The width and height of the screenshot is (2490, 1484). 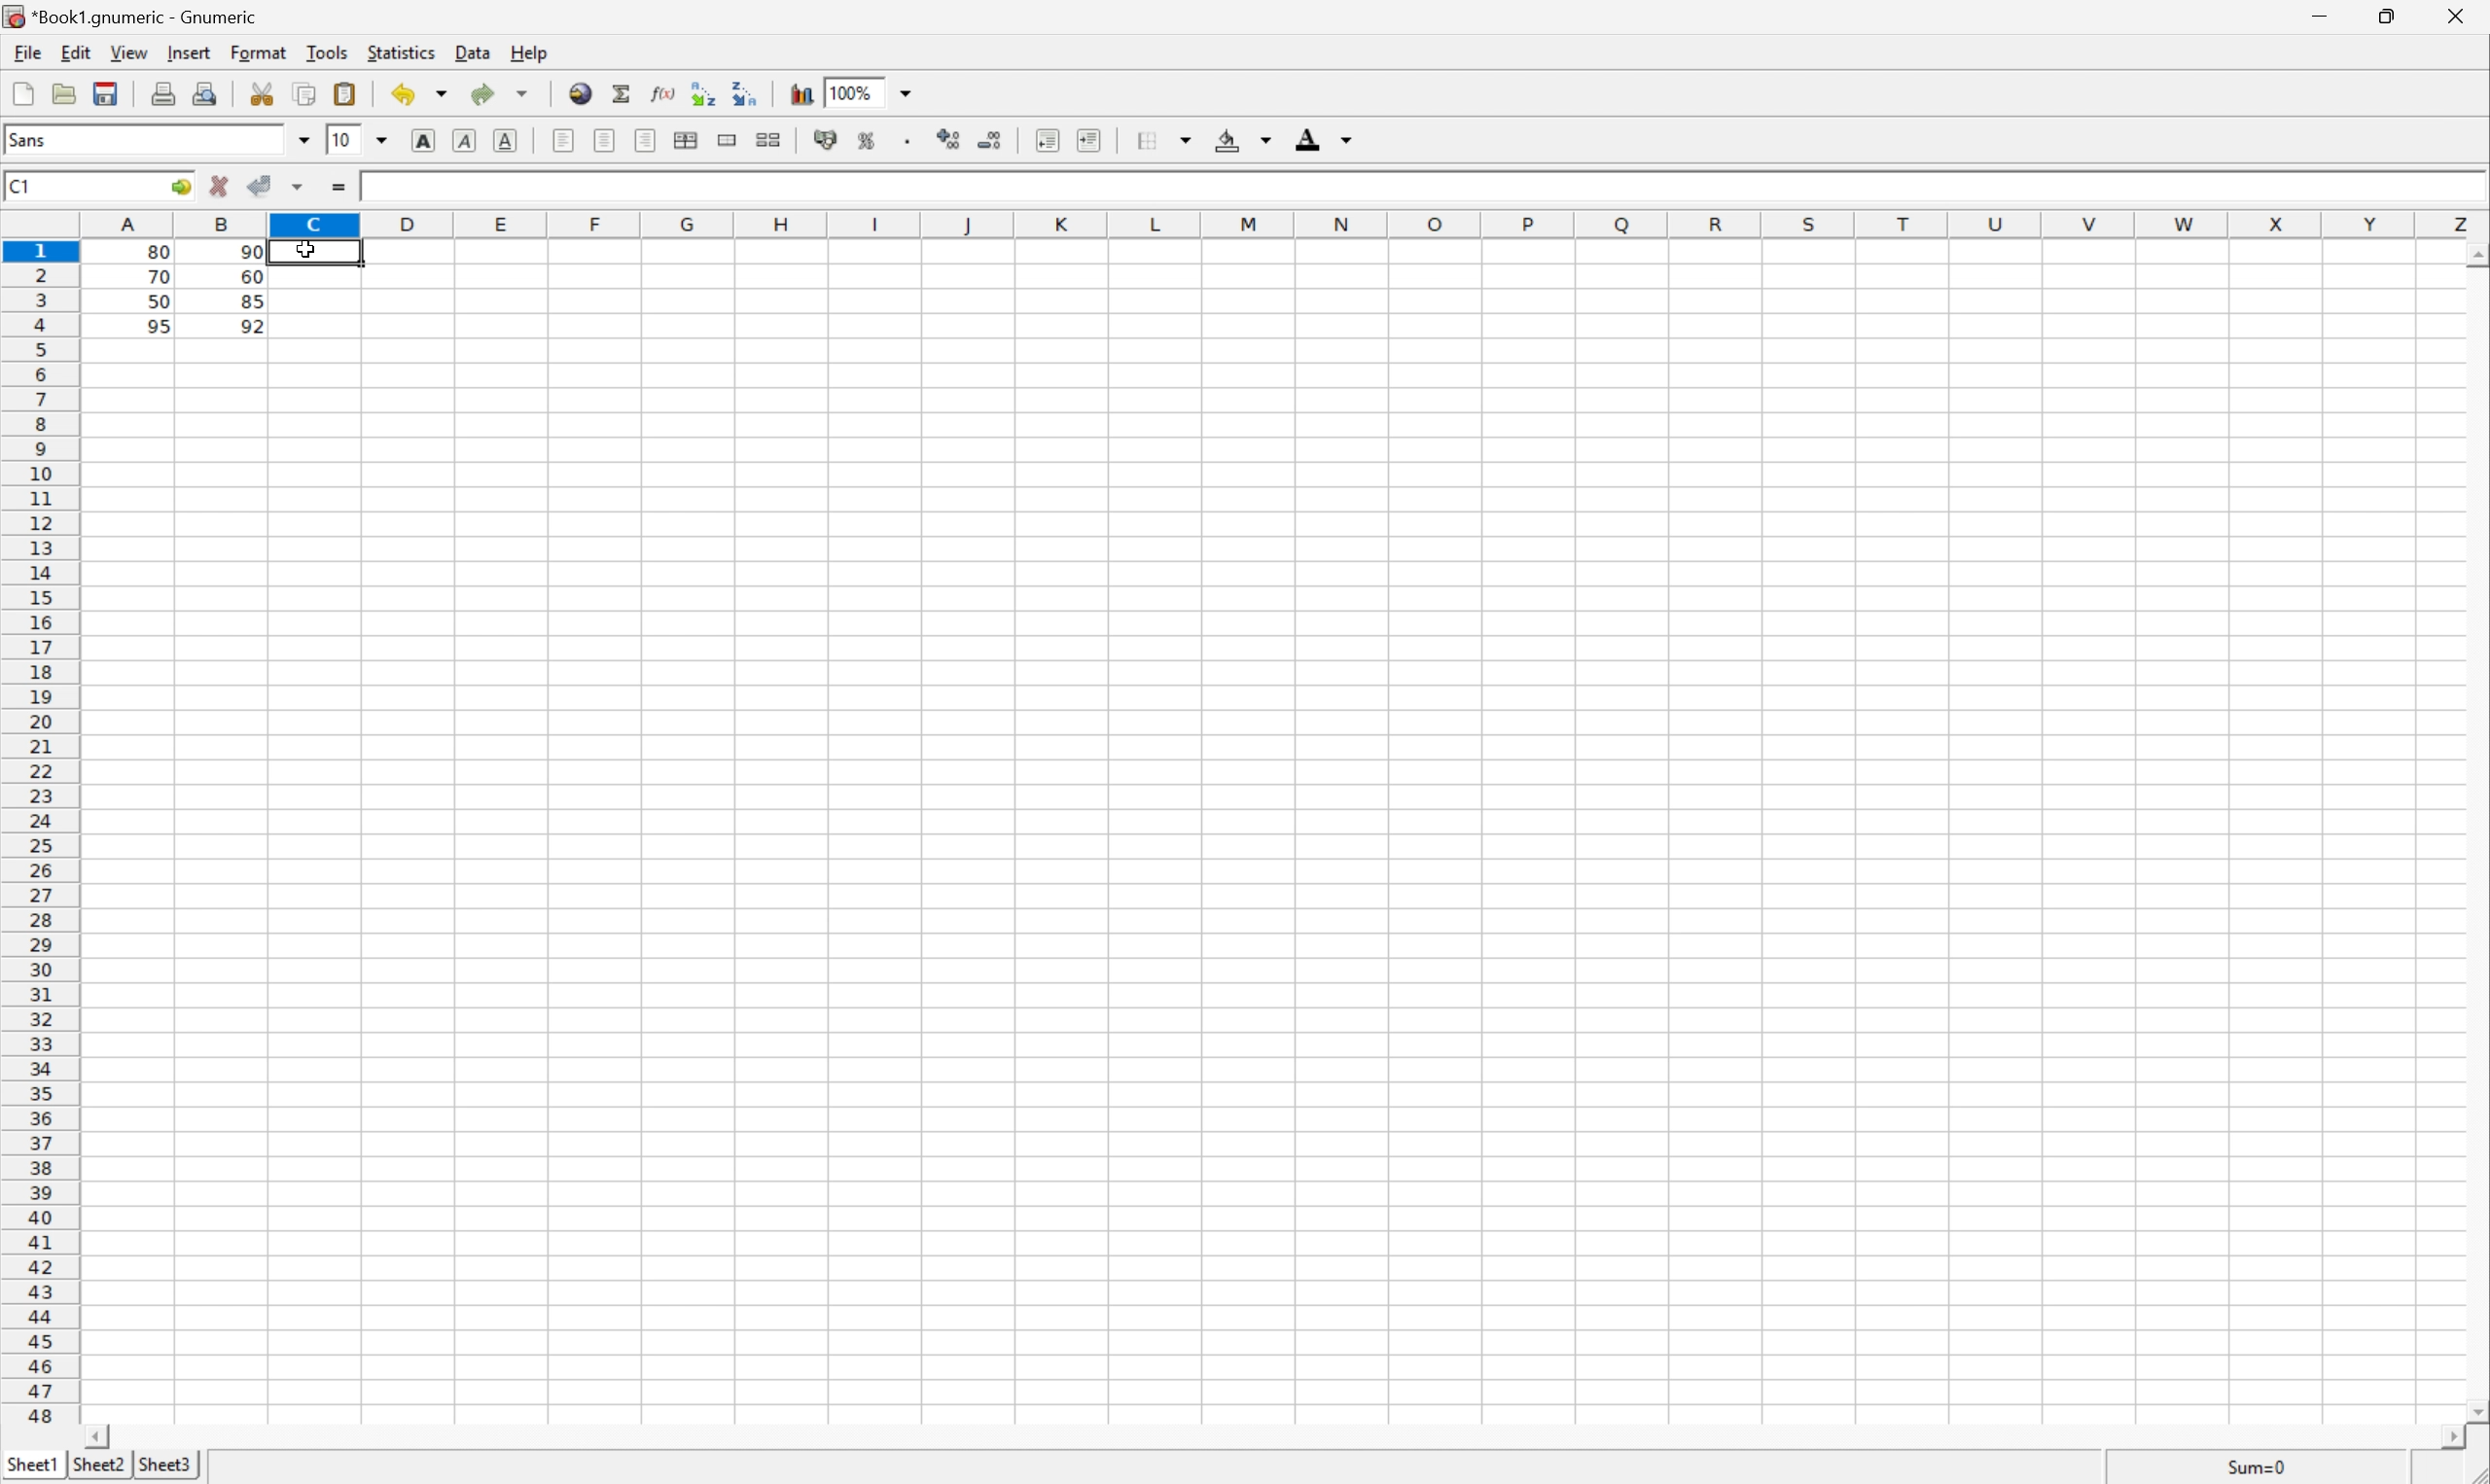 What do you see at coordinates (305, 141) in the screenshot?
I see `Drop Down` at bounding box center [305, 141].